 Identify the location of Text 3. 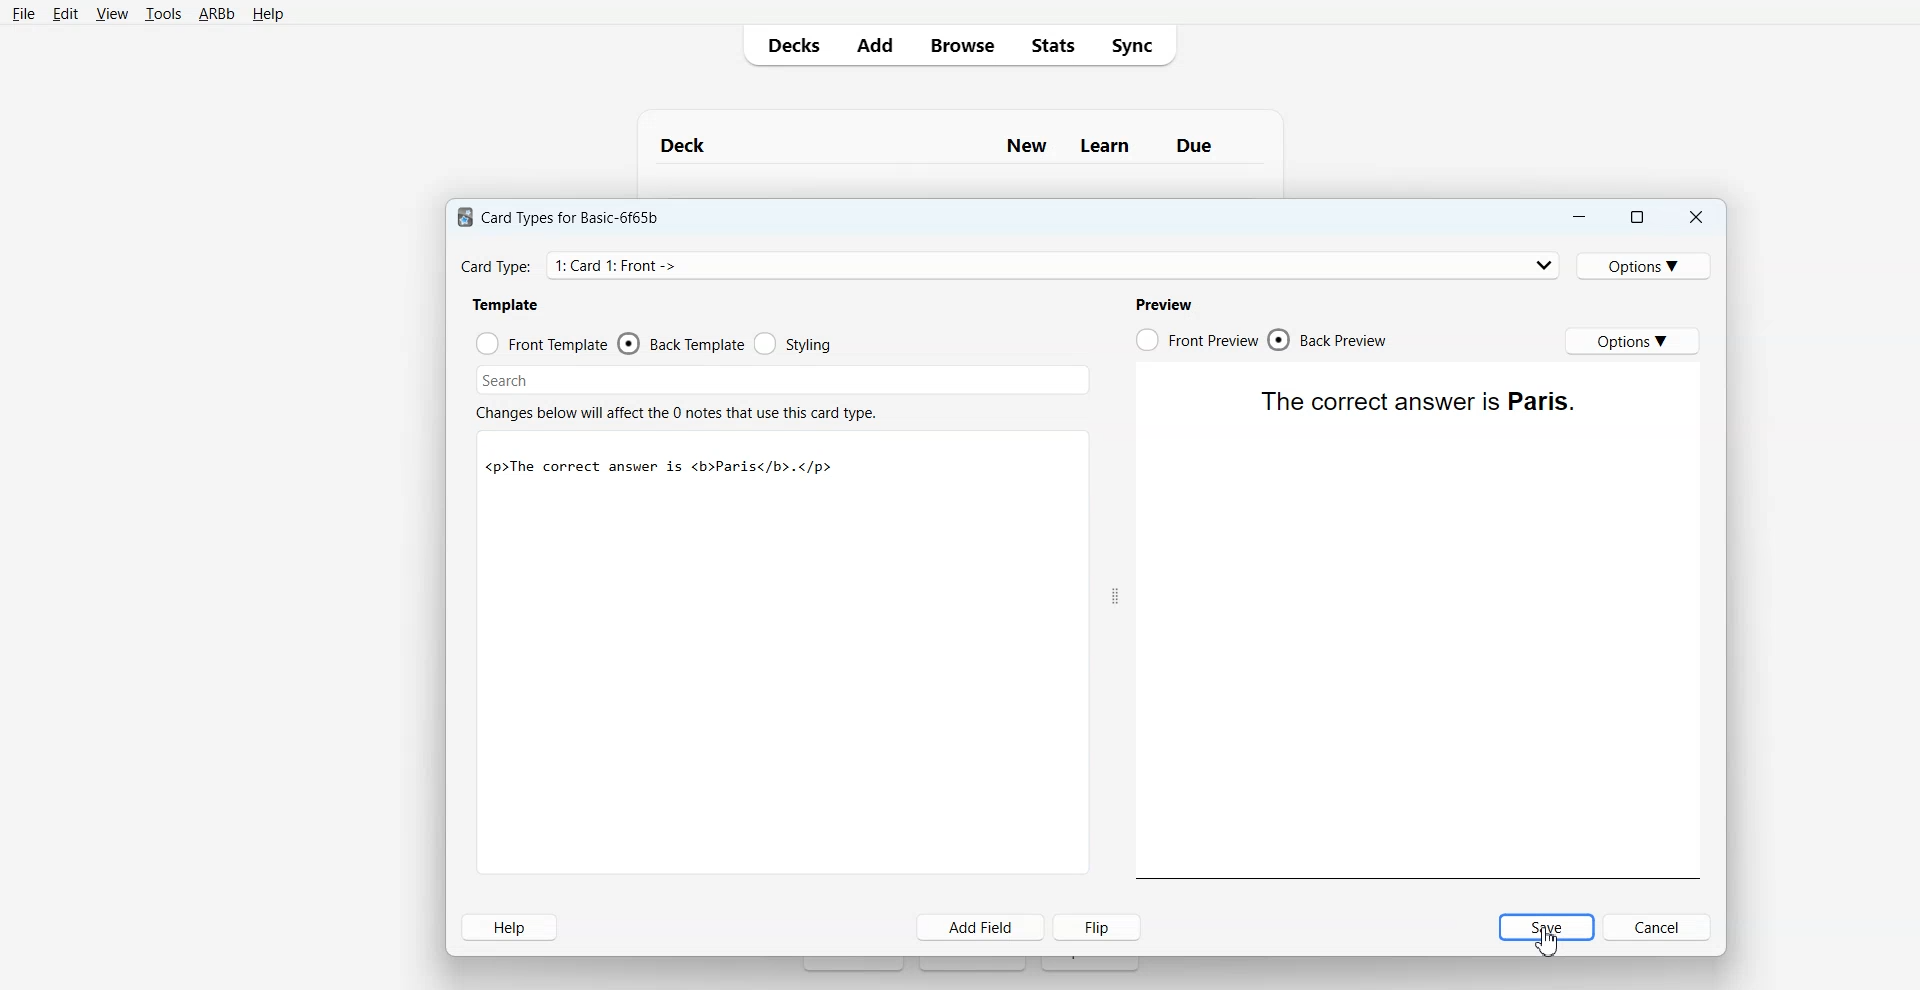
(680, 409).